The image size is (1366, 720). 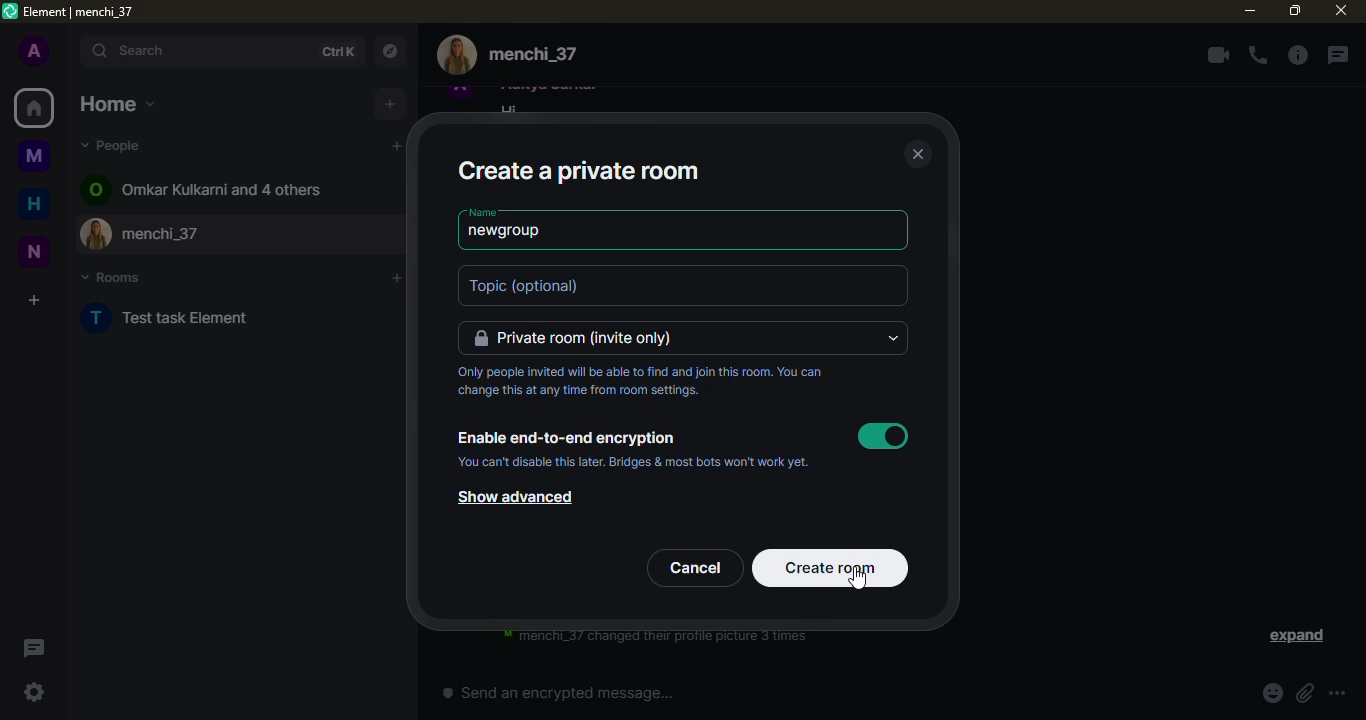 I want to click on search, so click(x=196, y=51).